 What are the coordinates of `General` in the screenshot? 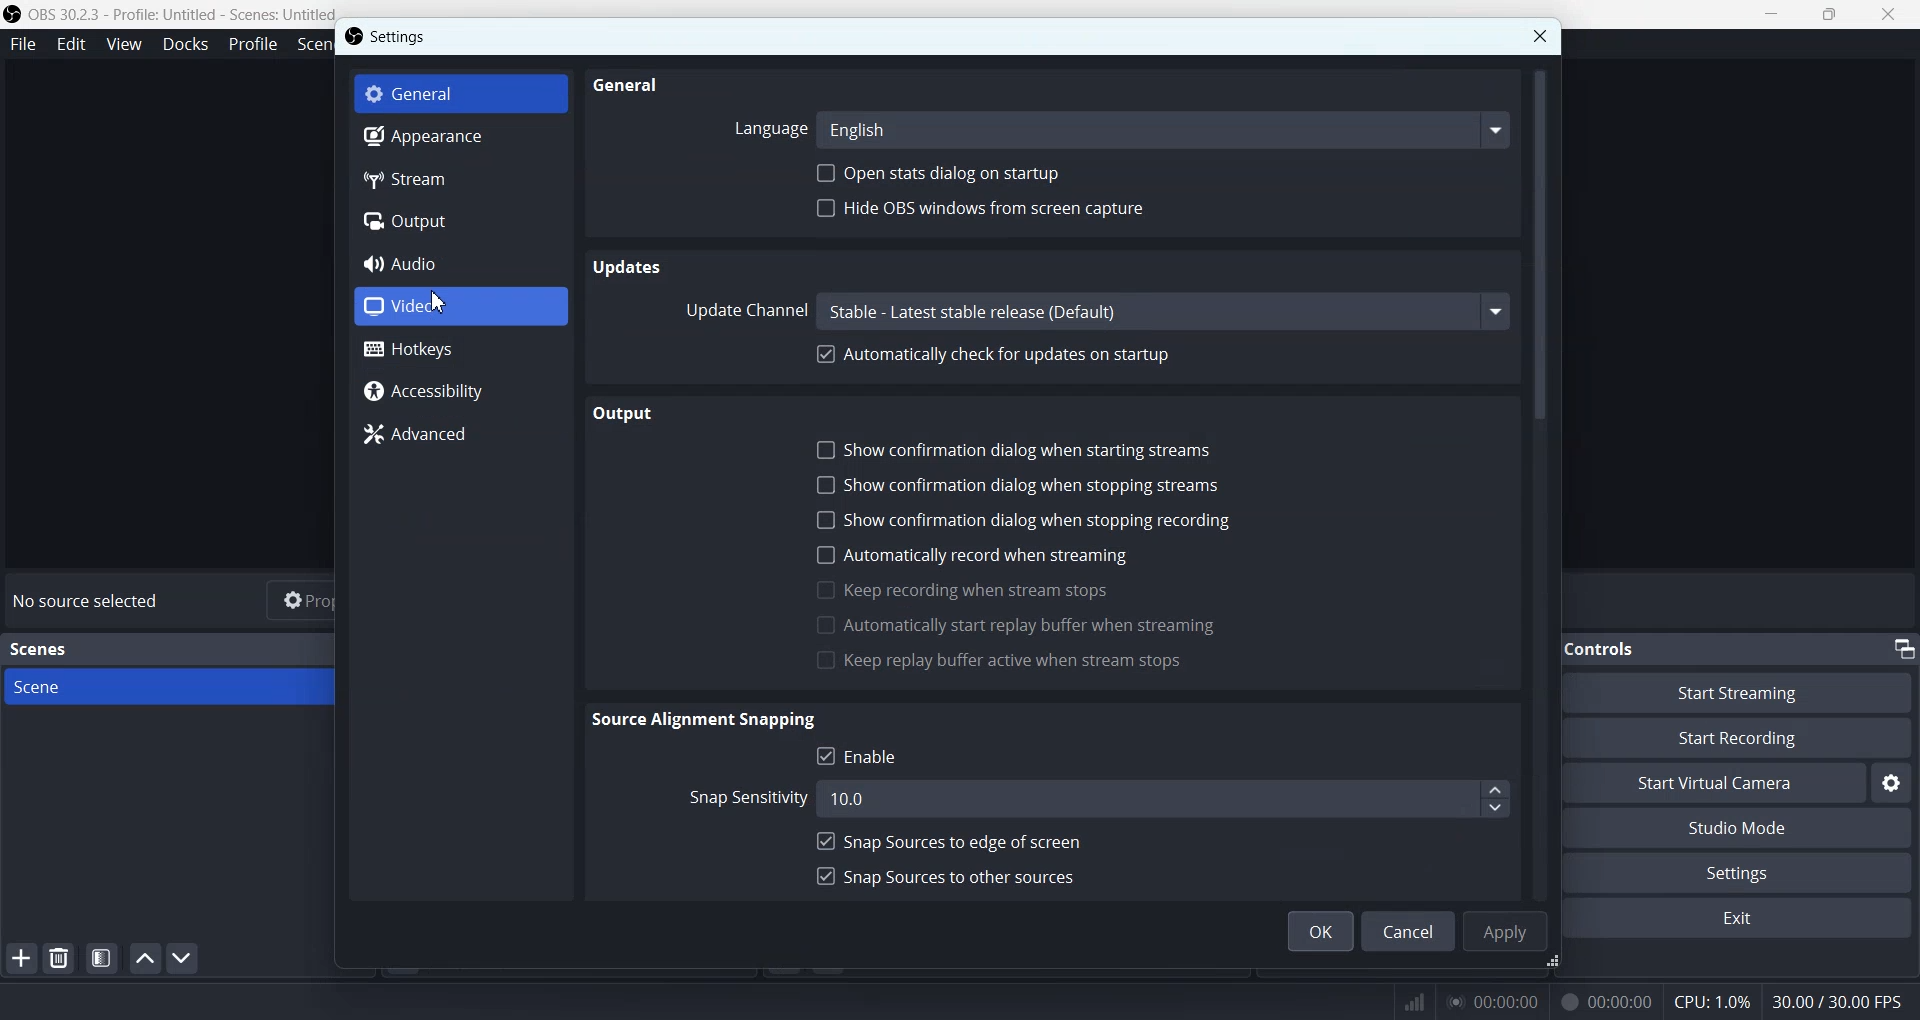 It's located at (631, 85).